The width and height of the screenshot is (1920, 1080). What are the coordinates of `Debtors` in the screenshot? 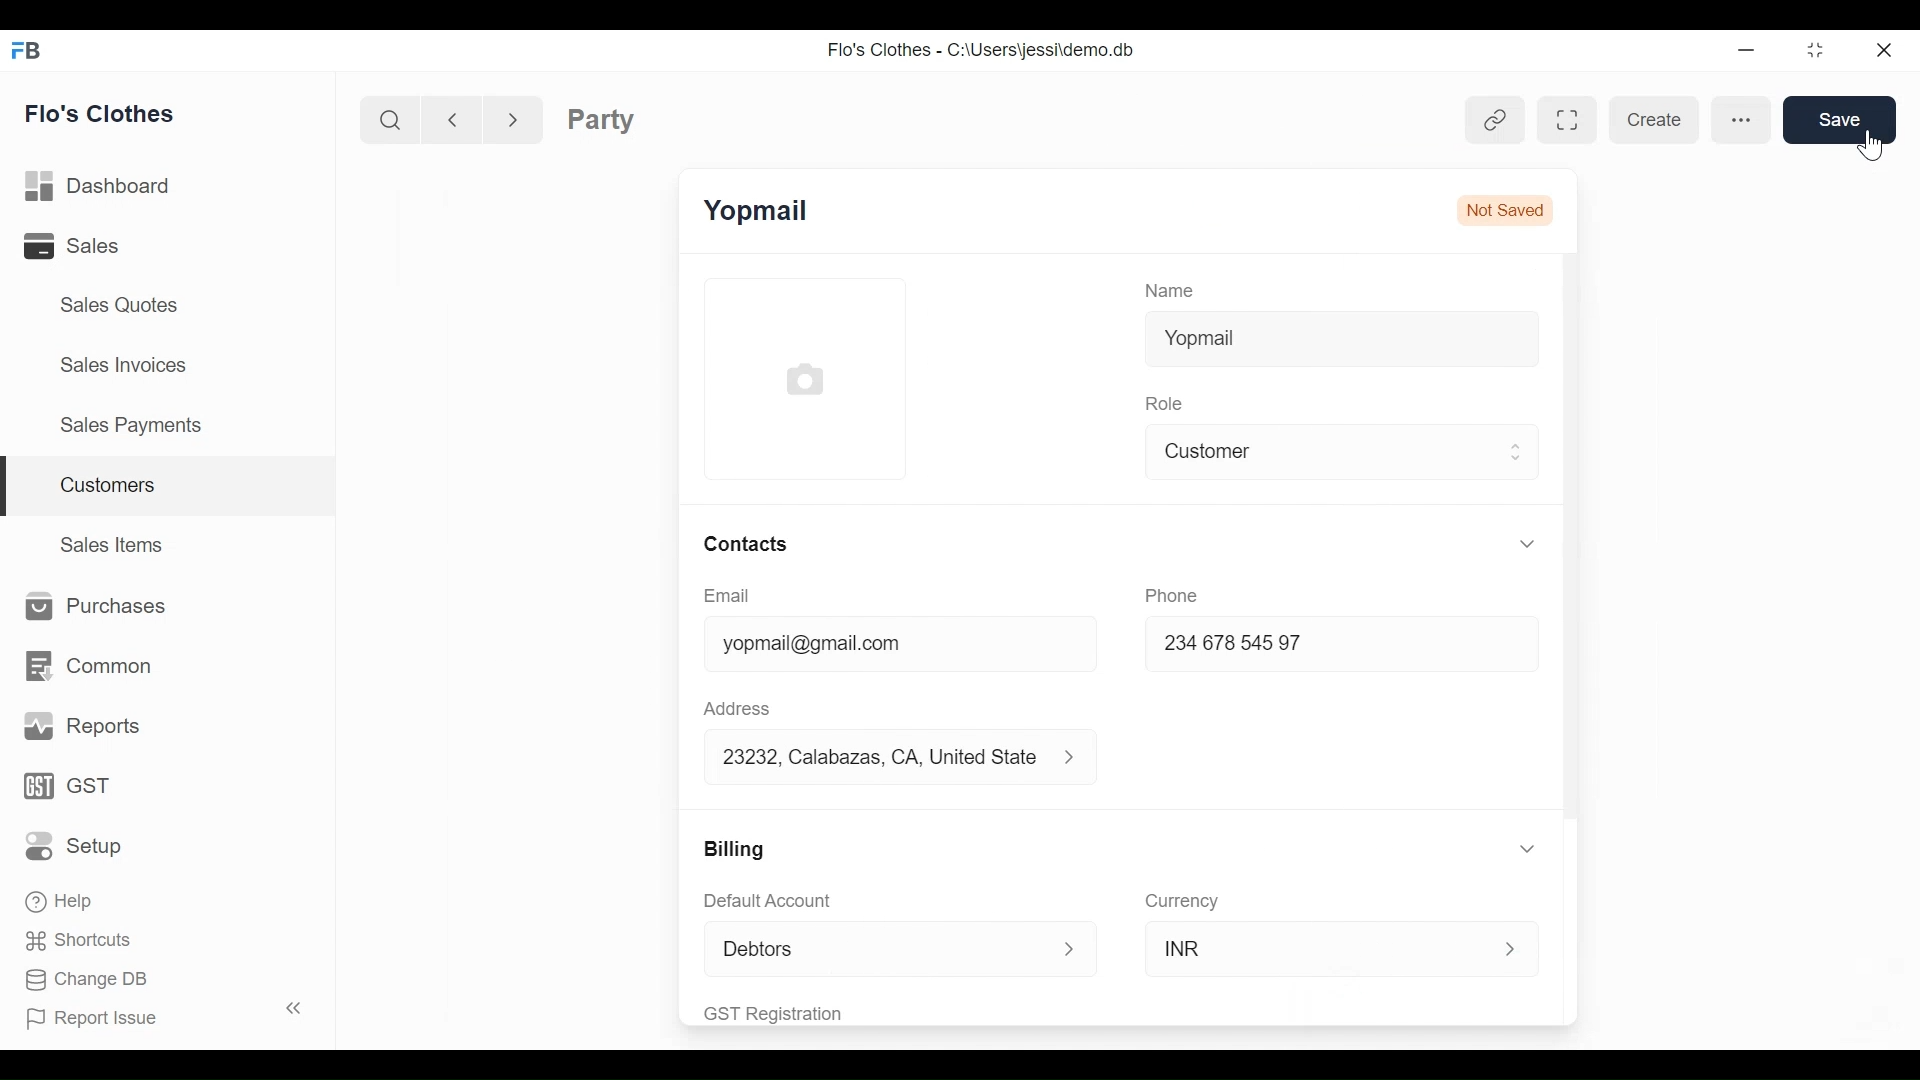 It's located at (883, 945).